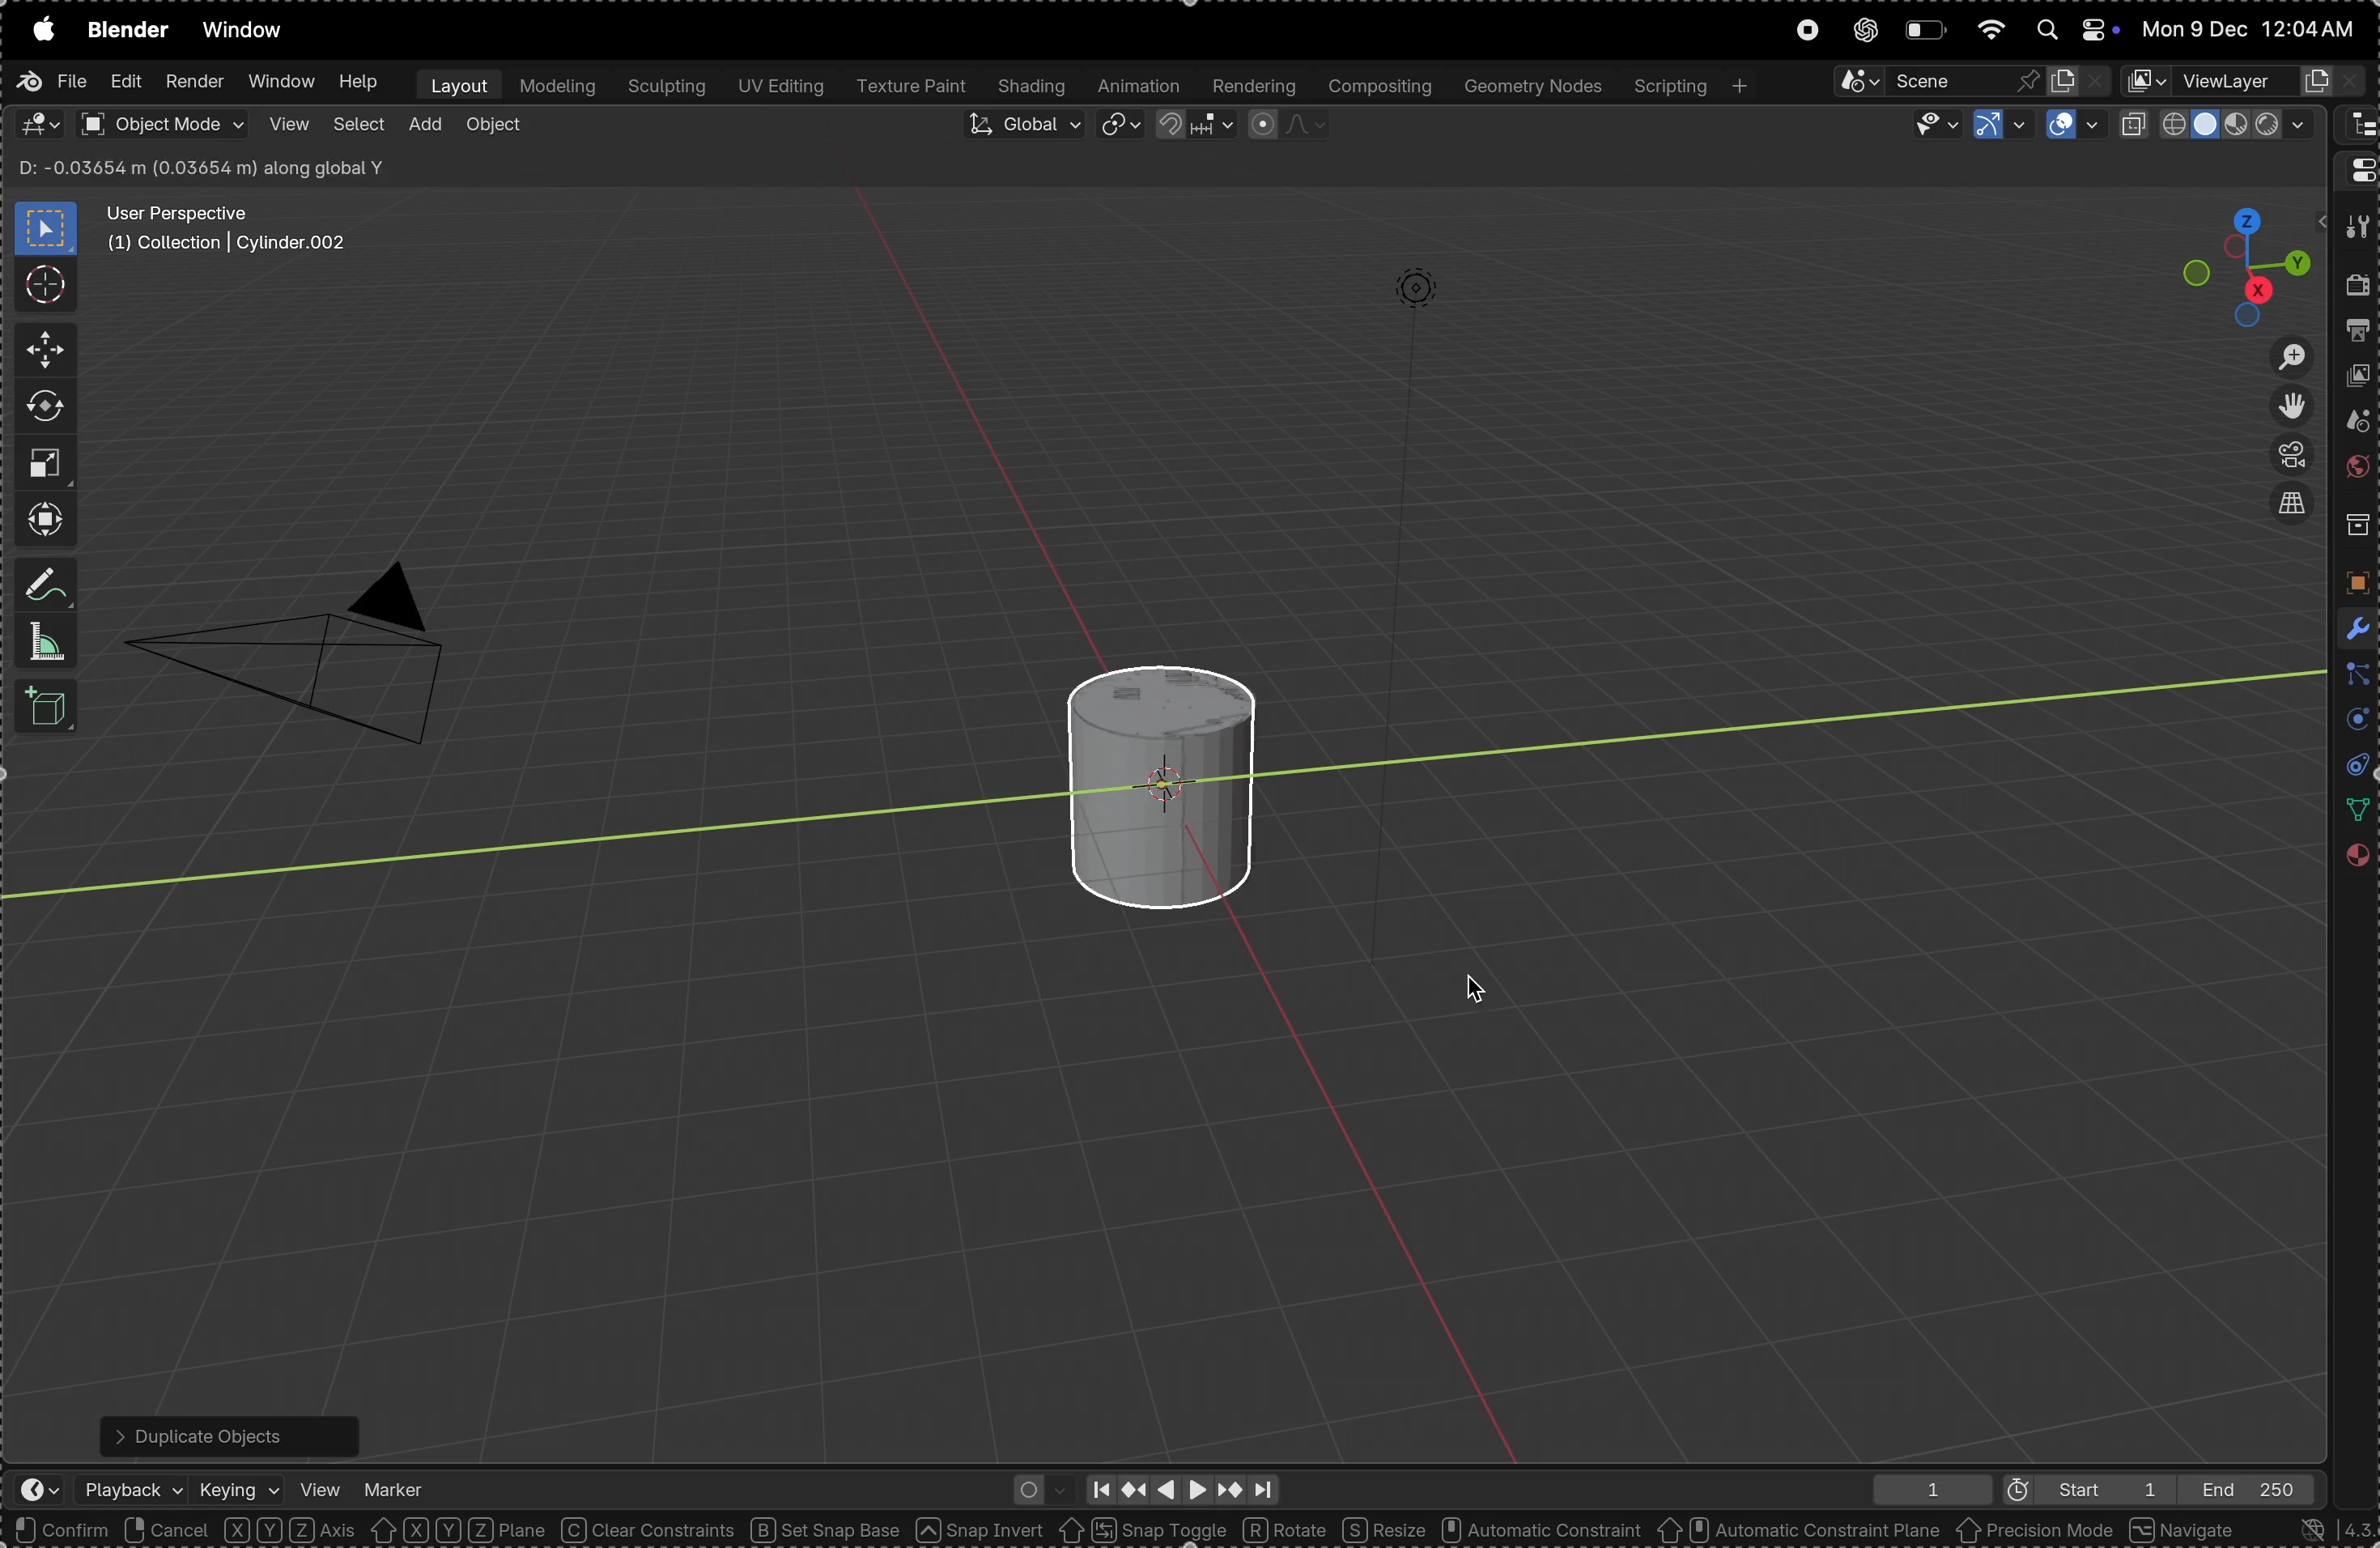 This screenshot has height=1548, width=2380. I want to click on snap toggle, so click(1142, 1529).